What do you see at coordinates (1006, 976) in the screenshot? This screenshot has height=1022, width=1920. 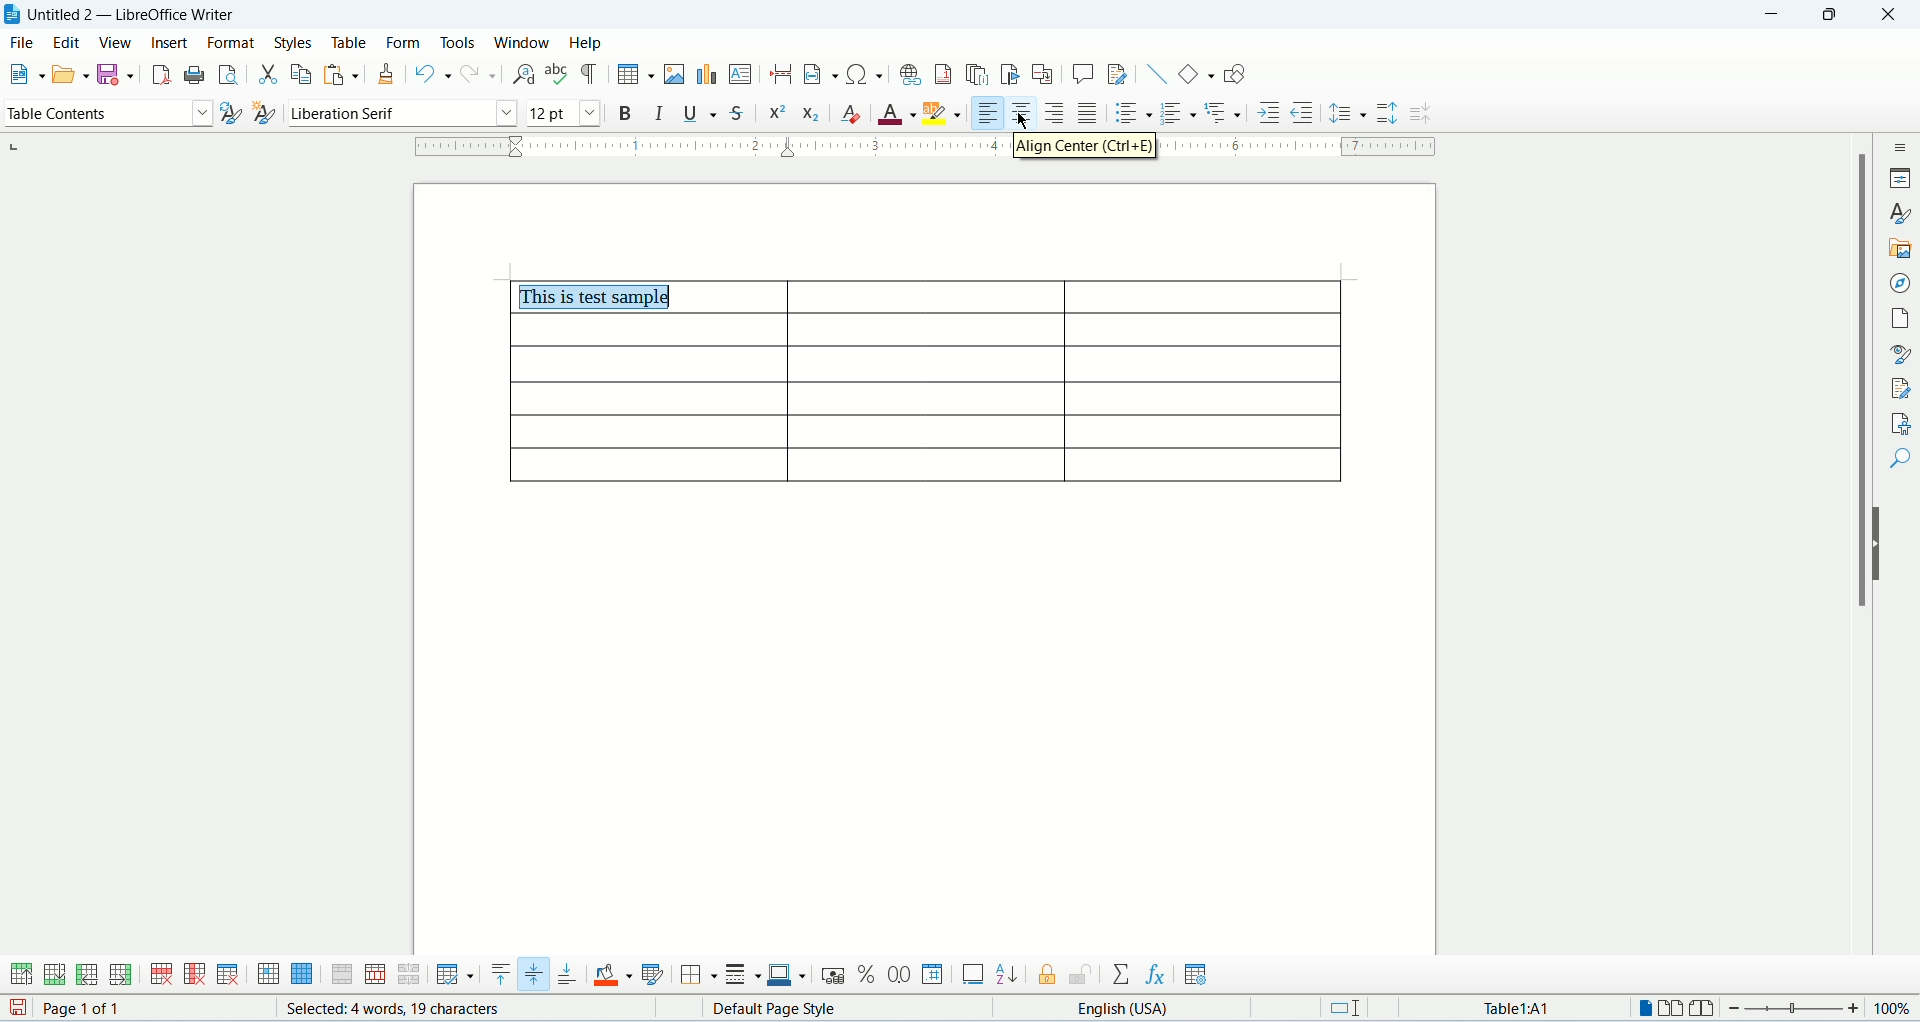 I see `sort` at bounding box center [1006, 976].